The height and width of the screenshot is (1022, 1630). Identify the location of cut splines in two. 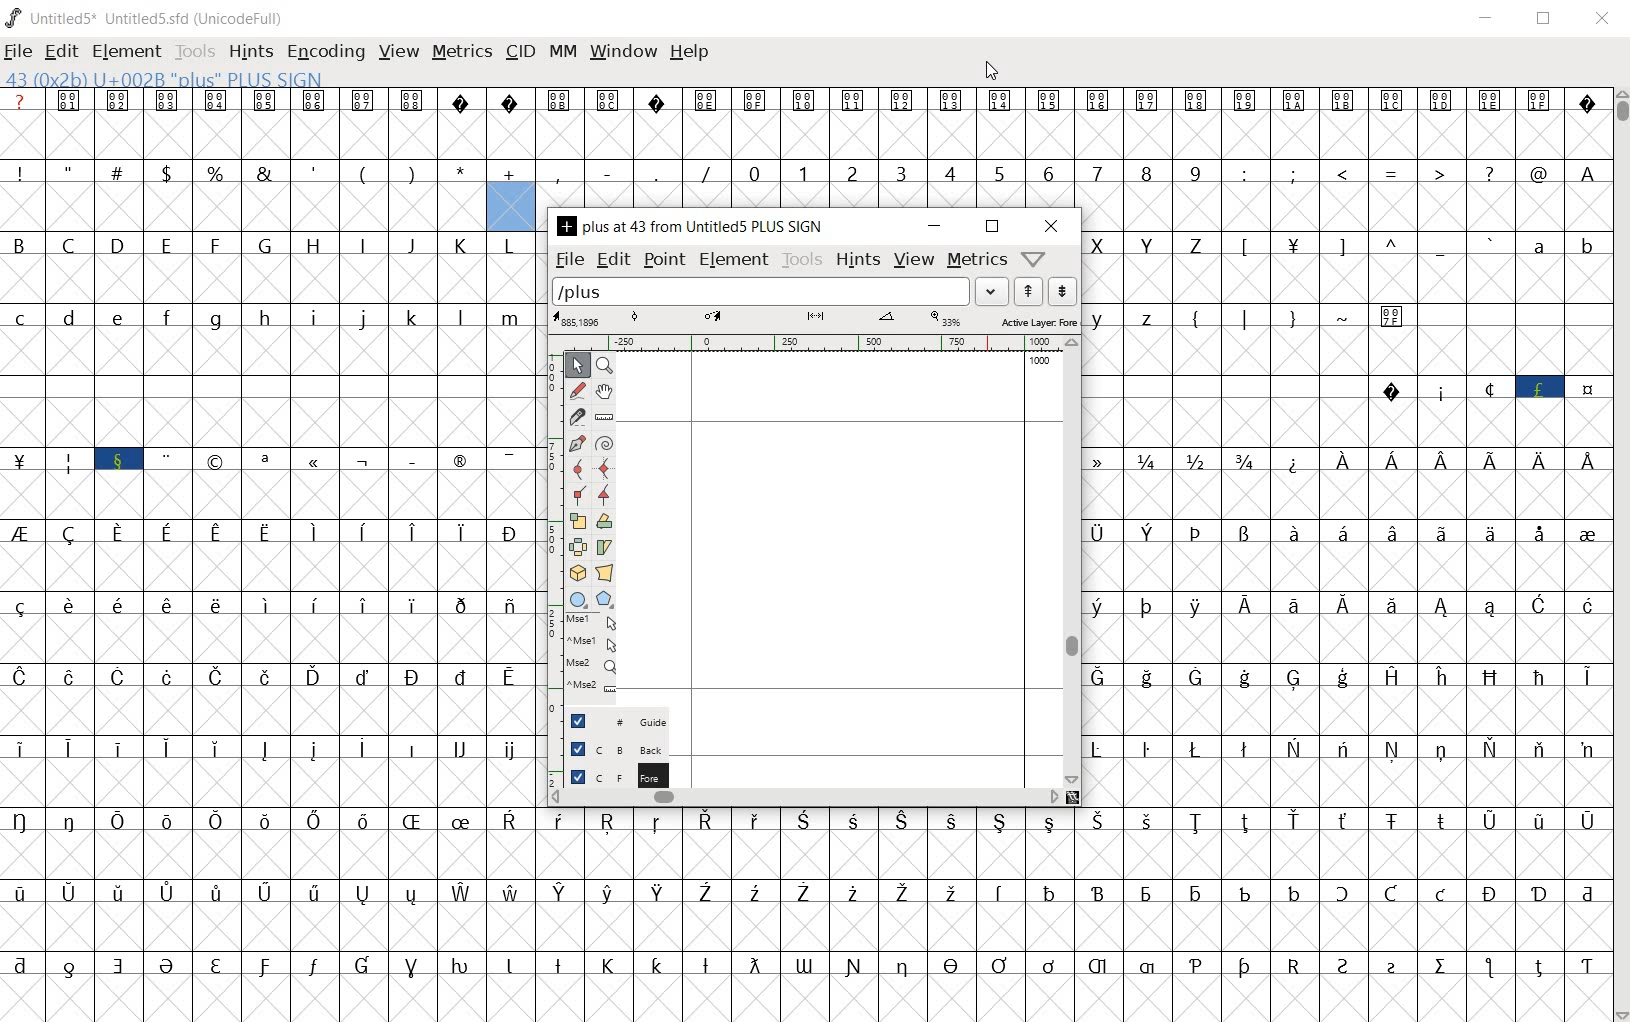
(576, 418).